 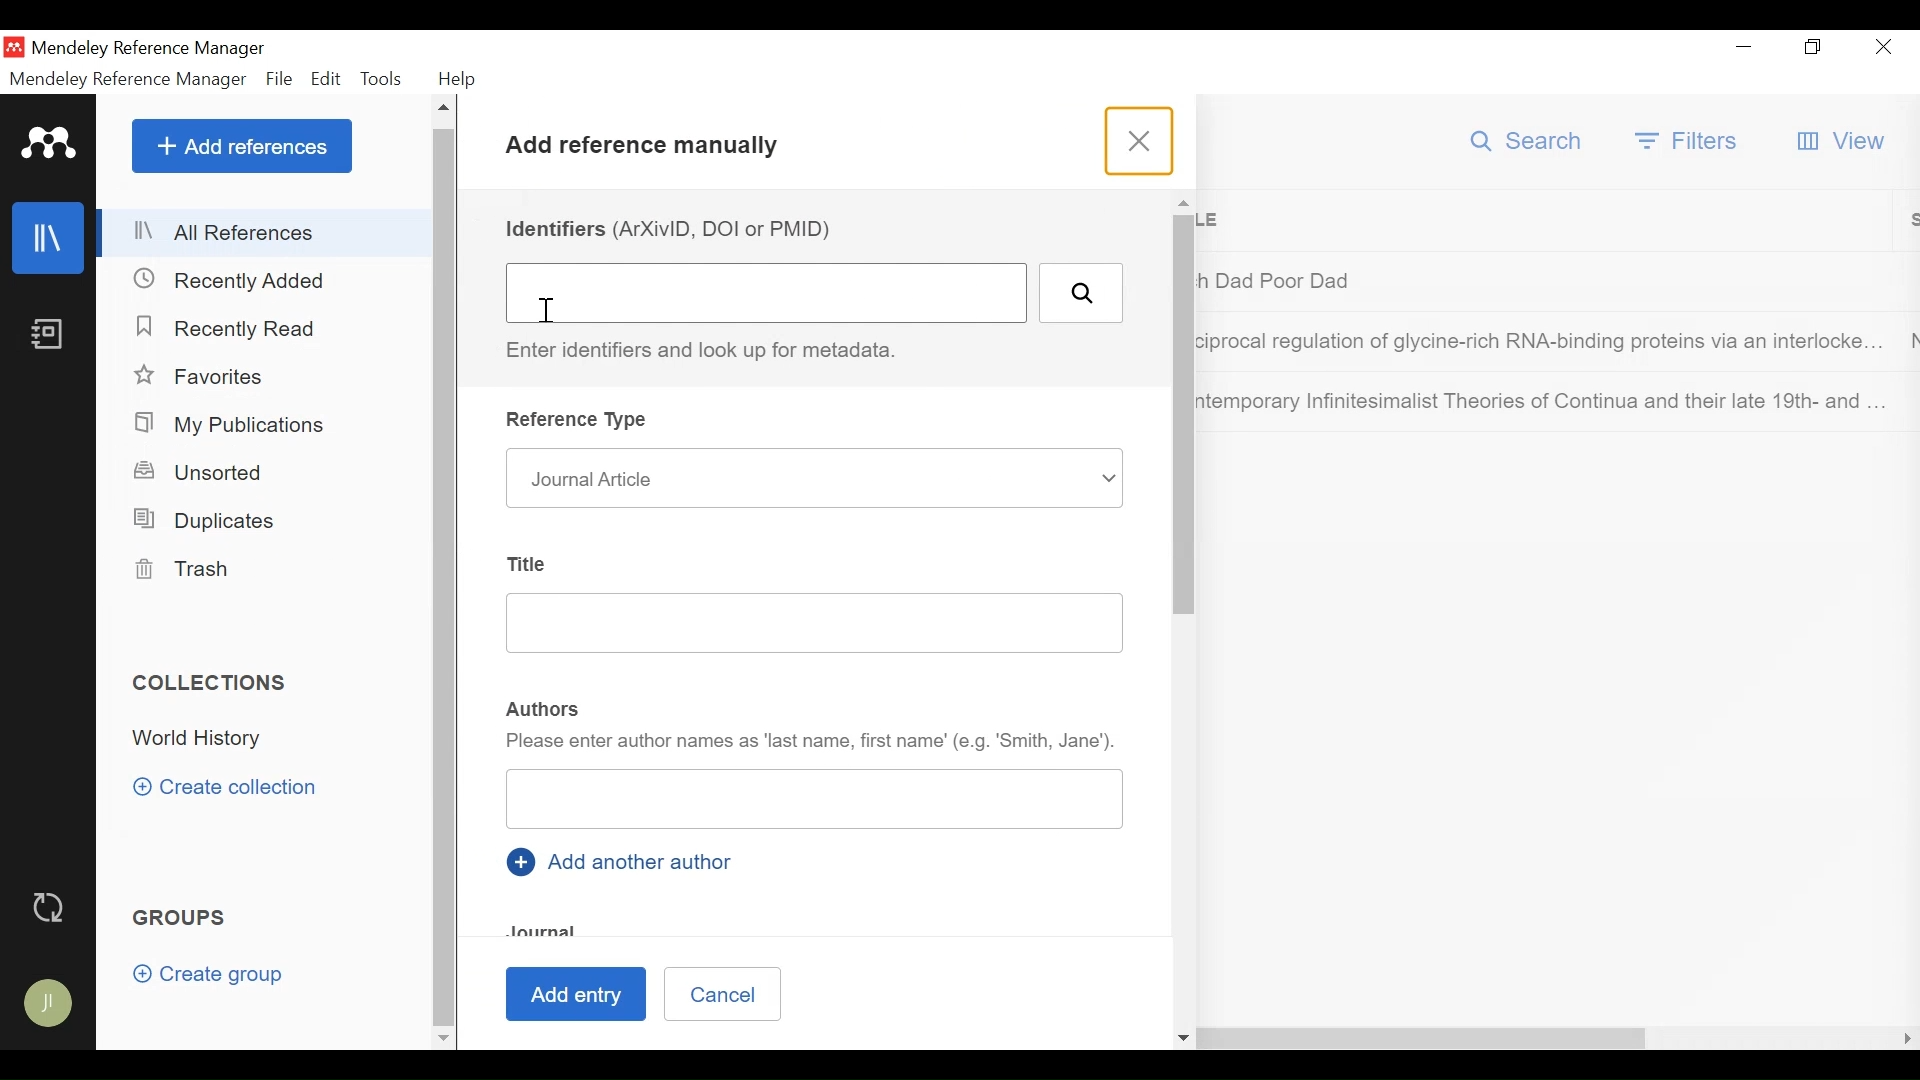 I want to click on Scroll Right, so click(x=475, y=1037).